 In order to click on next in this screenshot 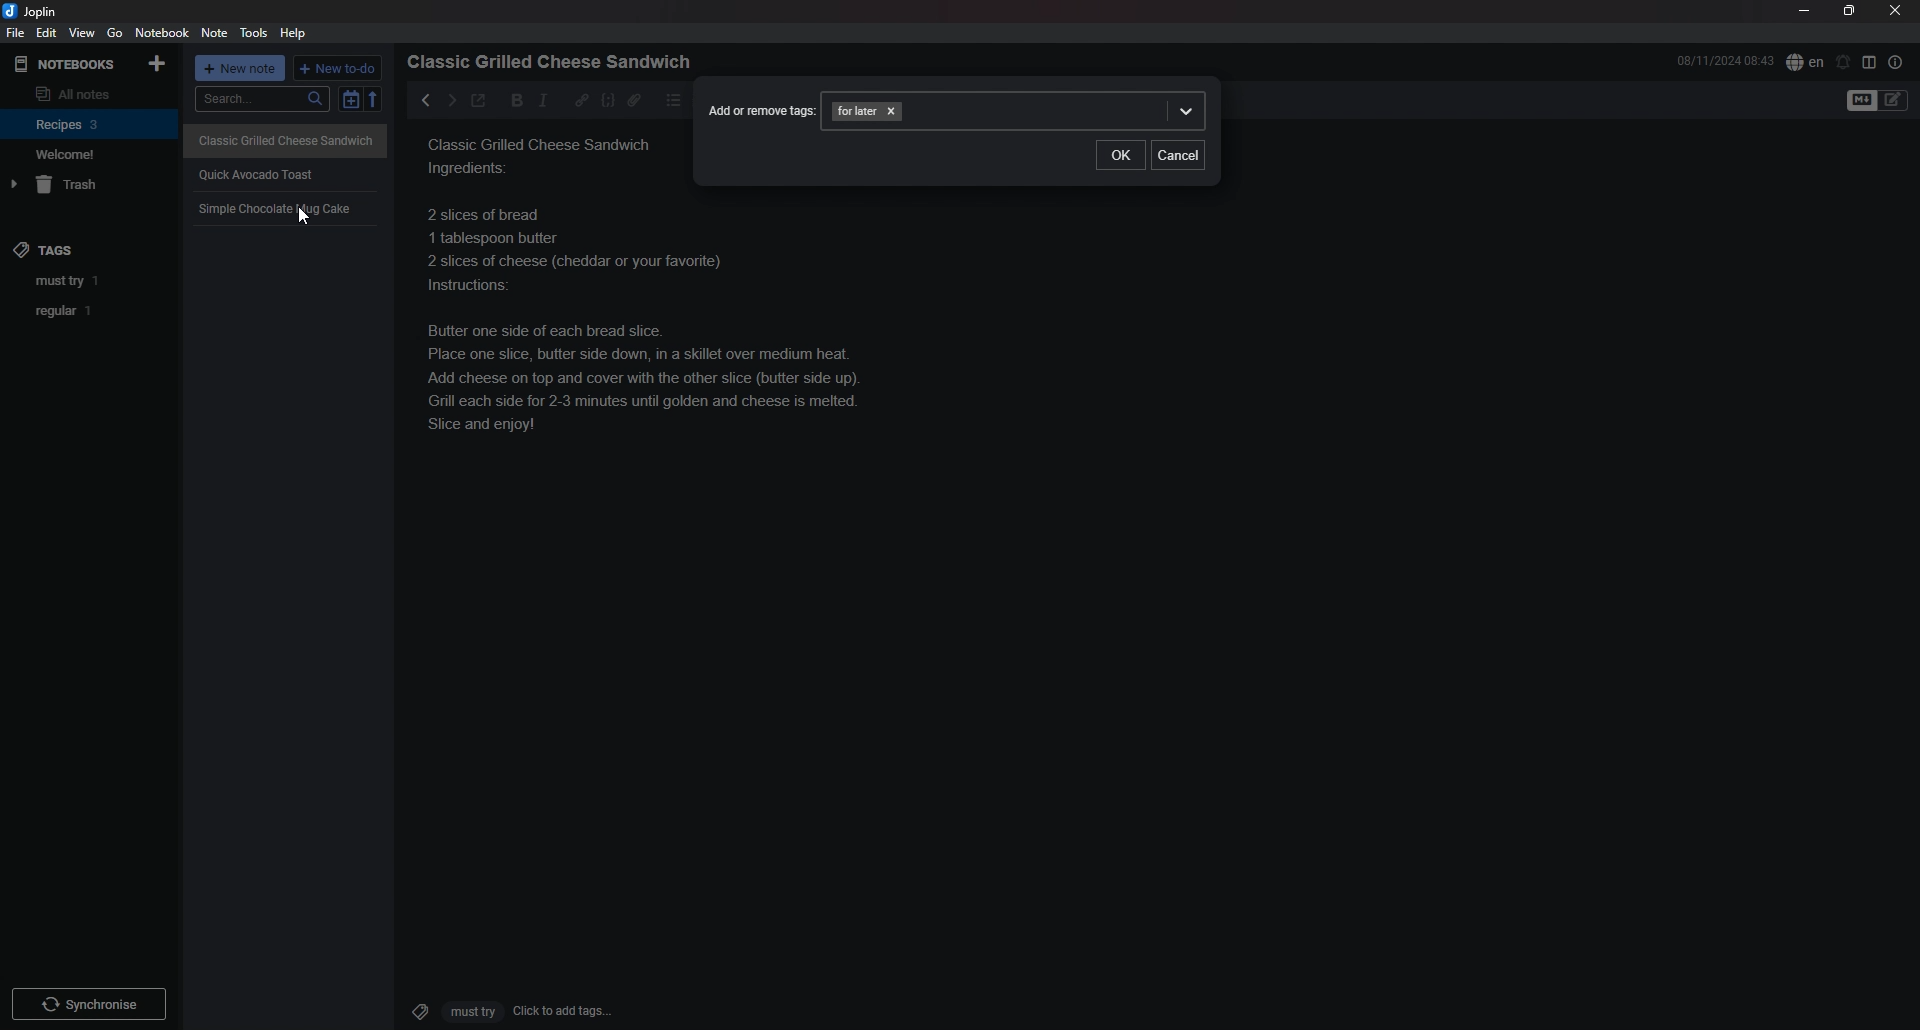, I will do `click(450, 100)`.